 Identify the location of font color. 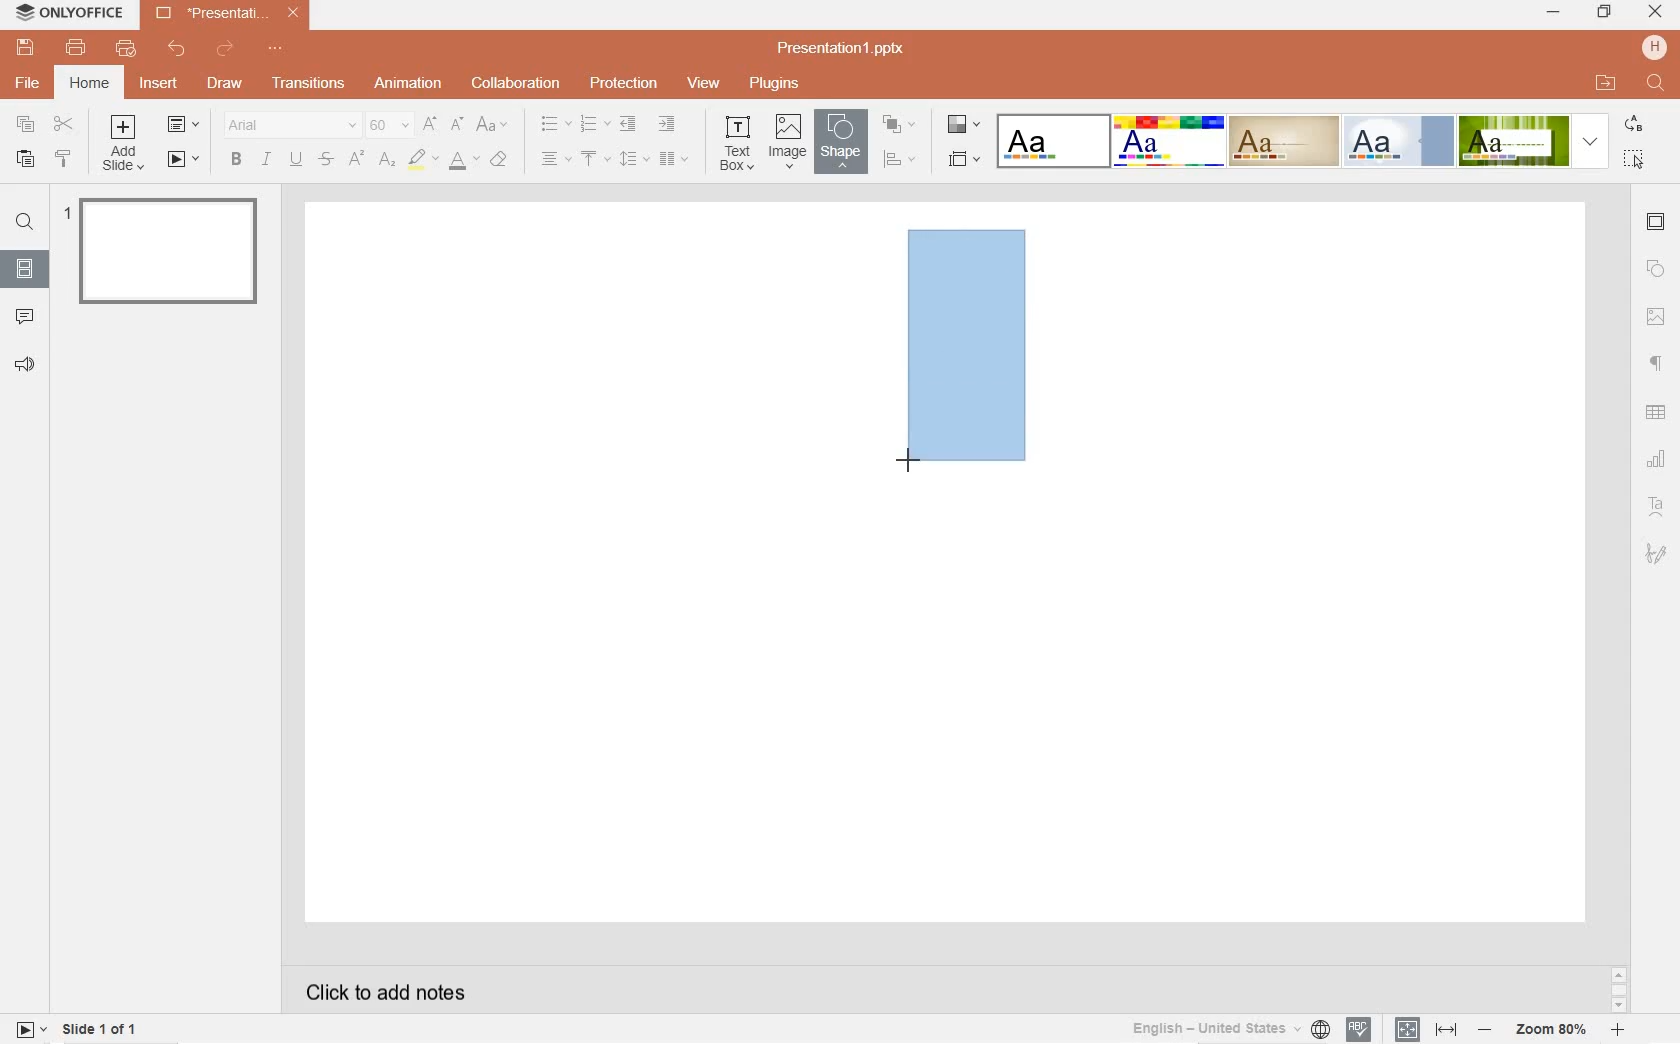
(464, 164).